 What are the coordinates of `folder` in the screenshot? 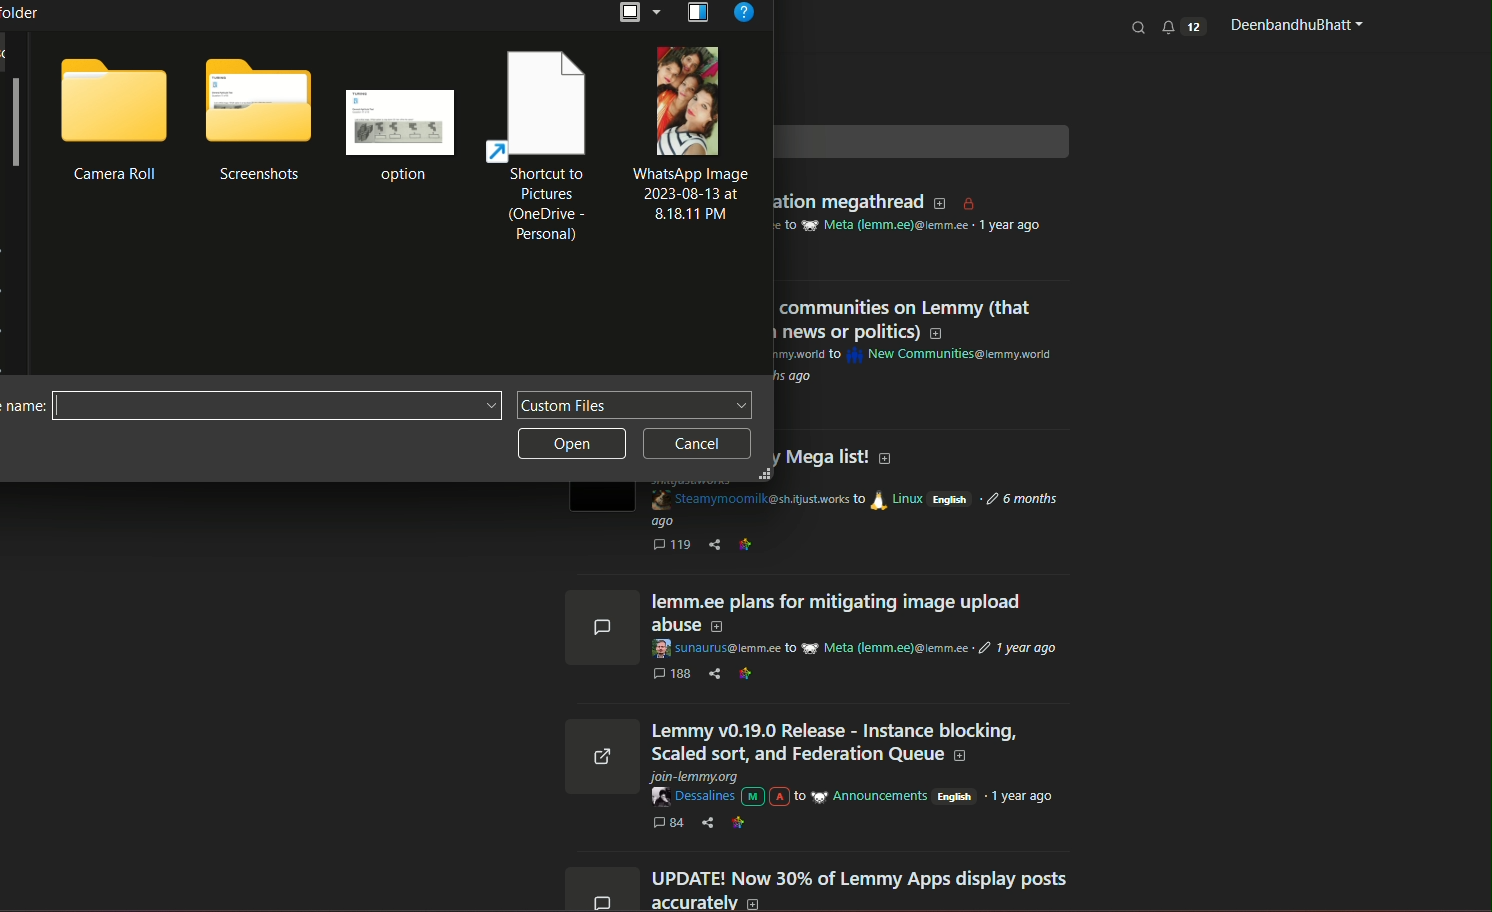 It's located at (260, 103).